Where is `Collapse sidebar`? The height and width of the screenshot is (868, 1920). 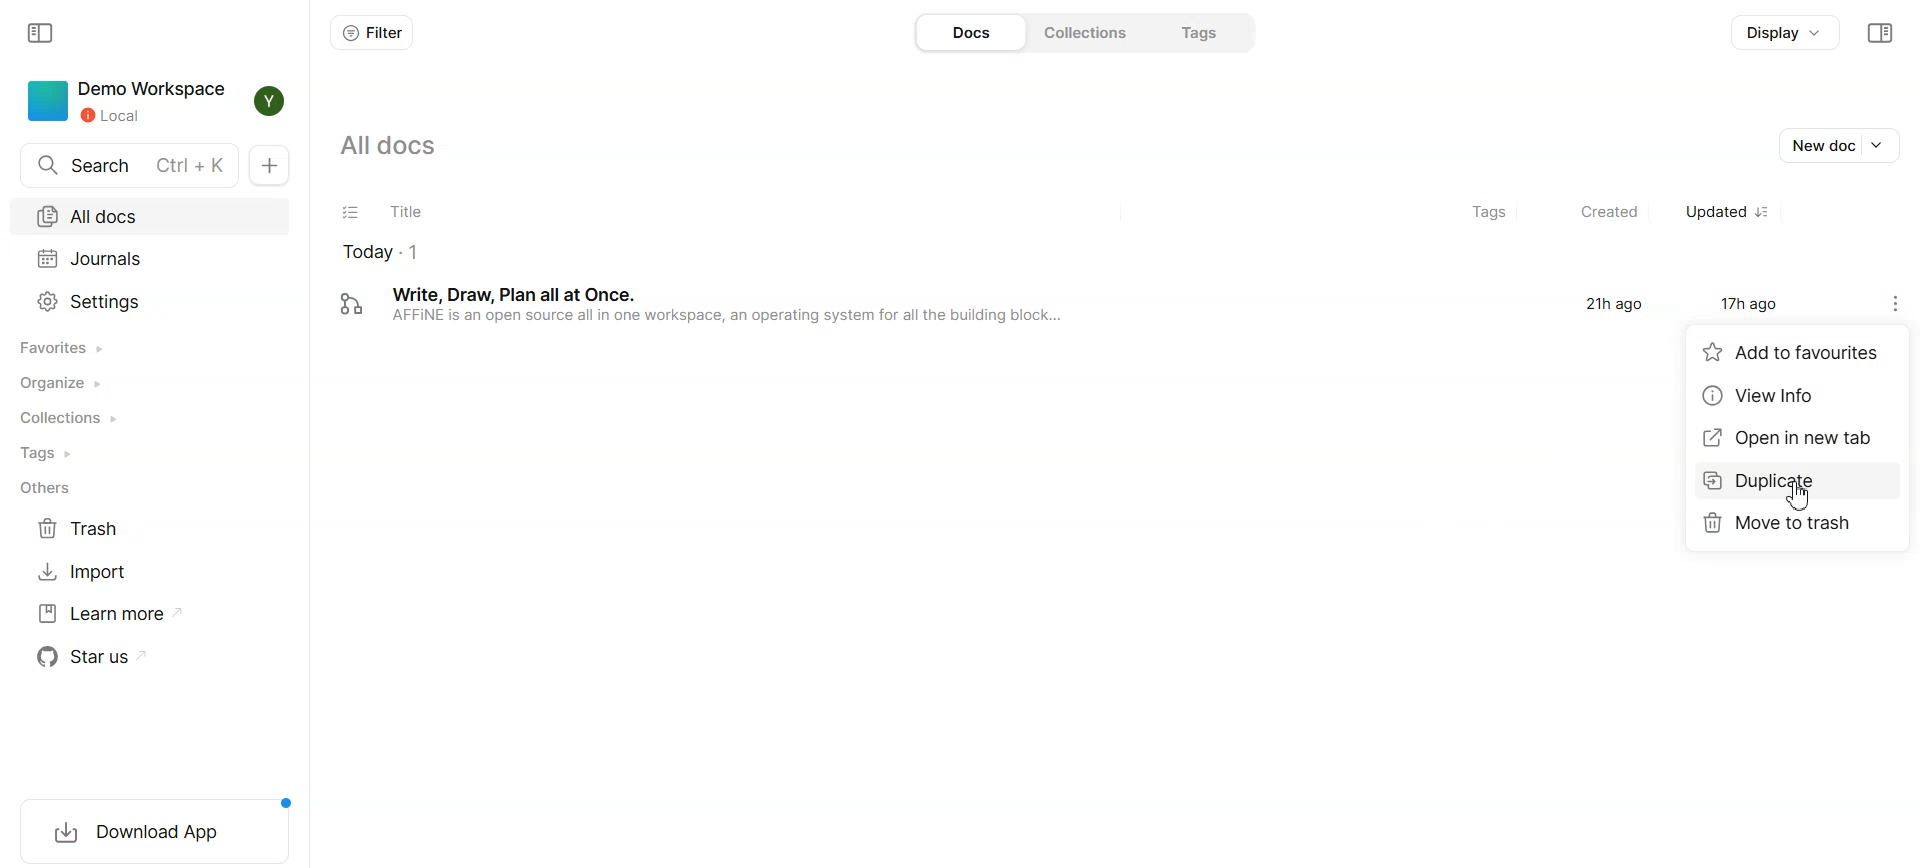
Collapse sidebar is located at coordinates (41, 32).